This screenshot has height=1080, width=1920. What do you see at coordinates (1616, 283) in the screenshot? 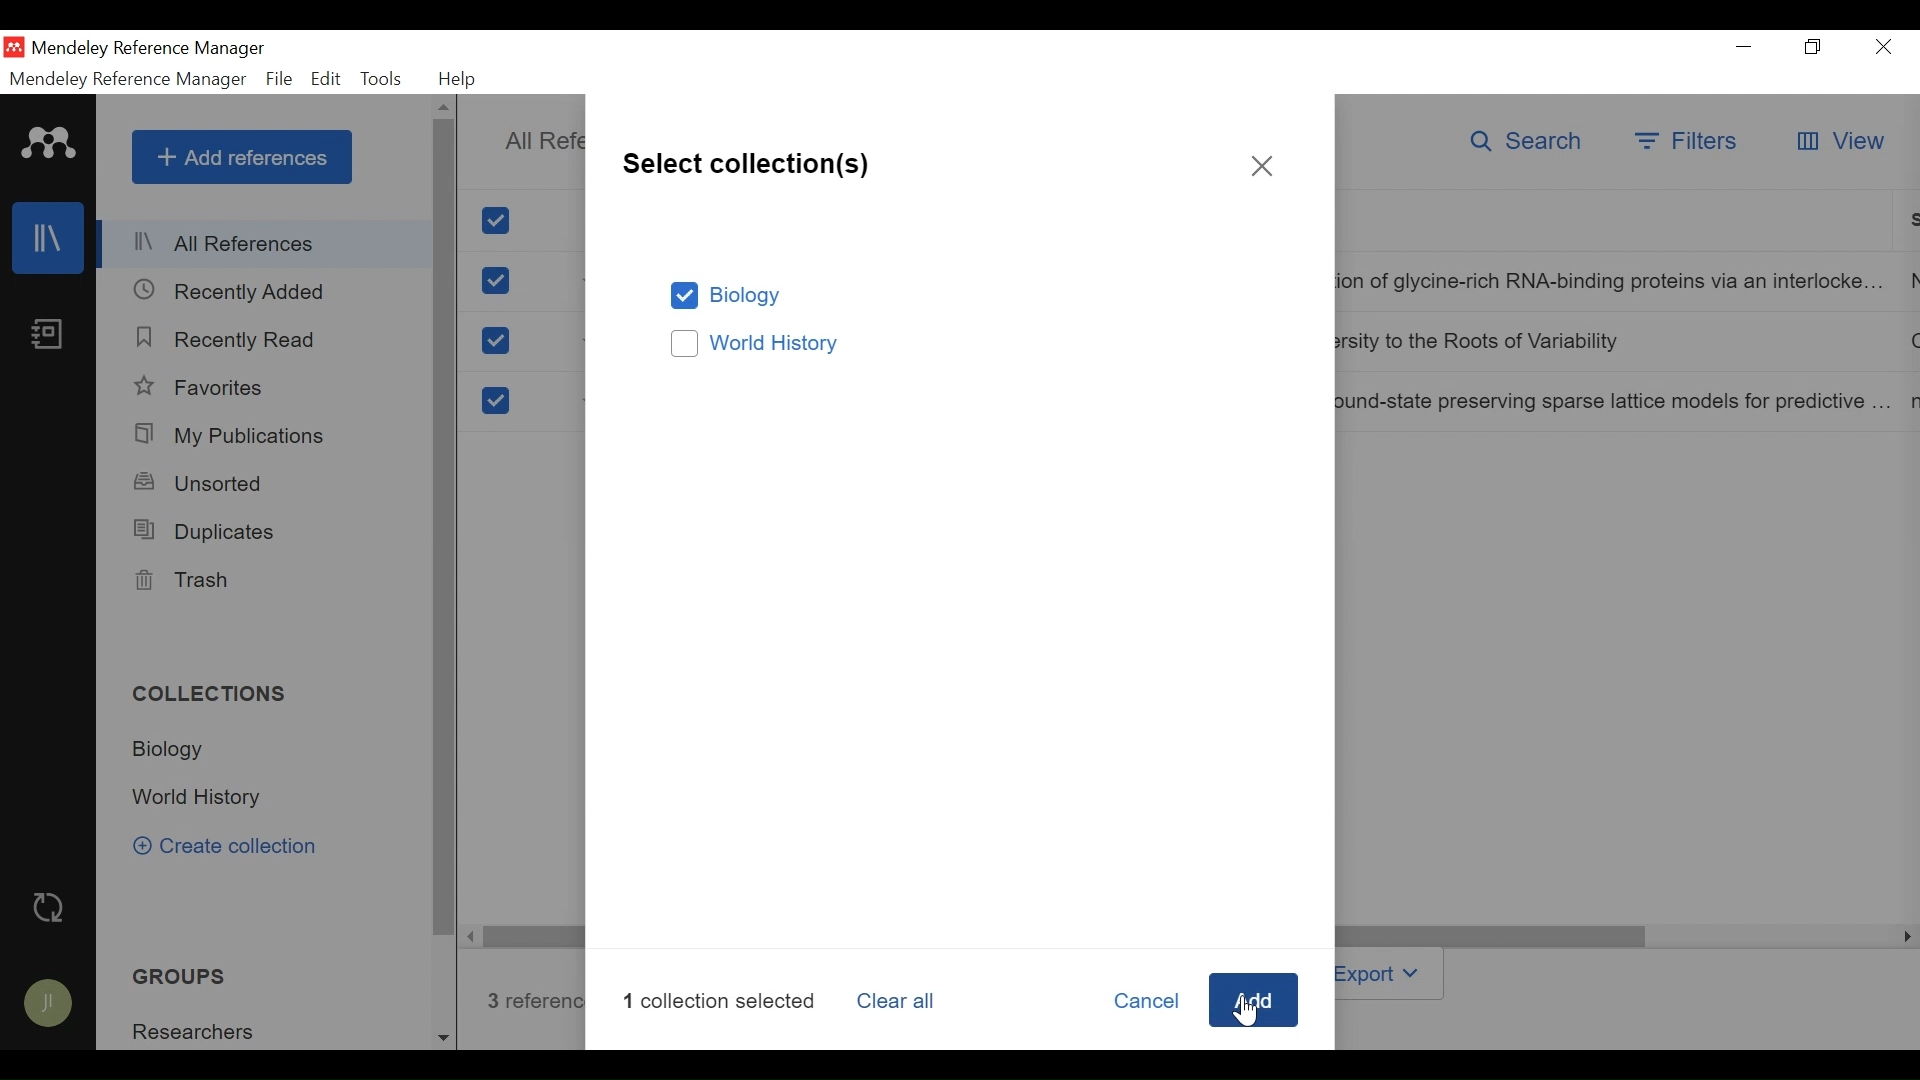
I see `Journal title` at bounding box center [1616, 283].